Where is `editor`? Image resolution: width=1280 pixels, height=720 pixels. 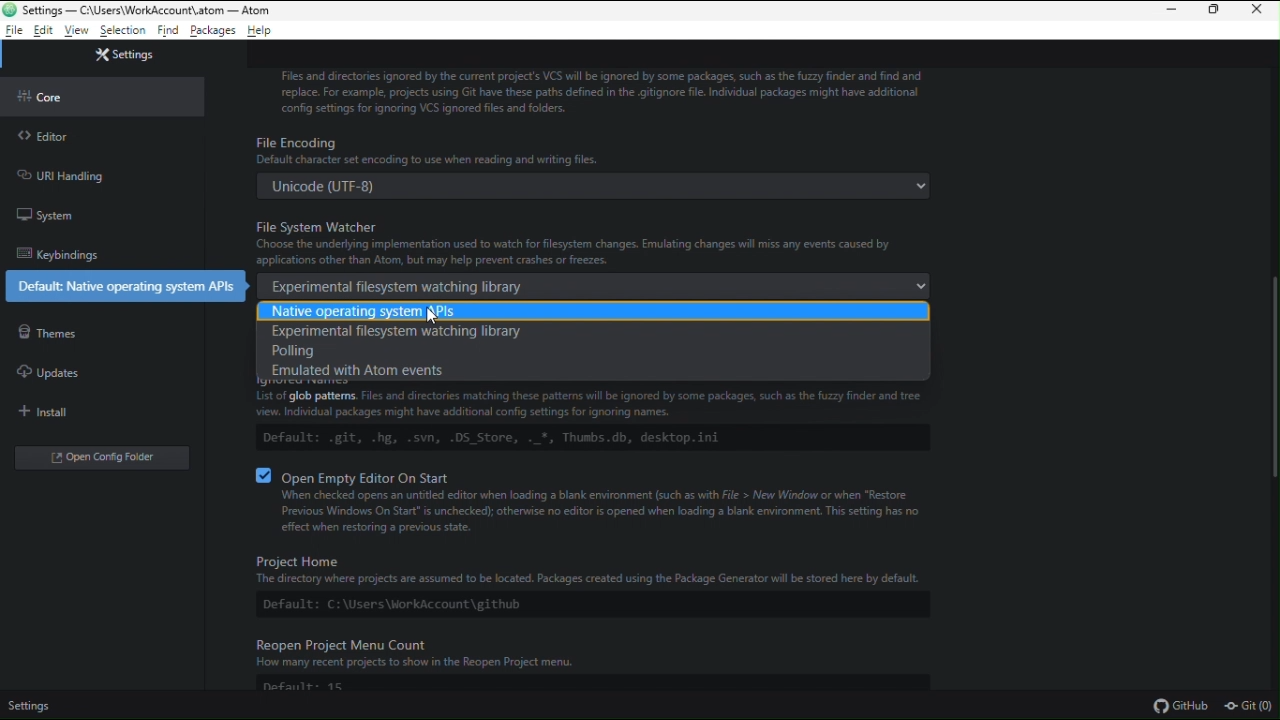 editor is located at coordinates (52, 137).